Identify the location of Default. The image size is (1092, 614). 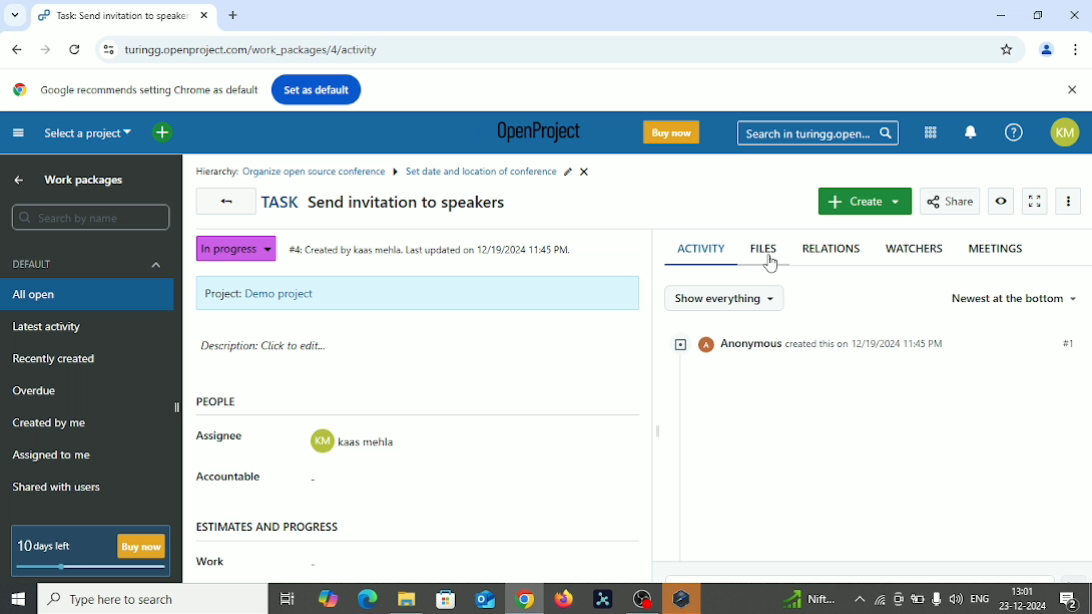
(90, 263).